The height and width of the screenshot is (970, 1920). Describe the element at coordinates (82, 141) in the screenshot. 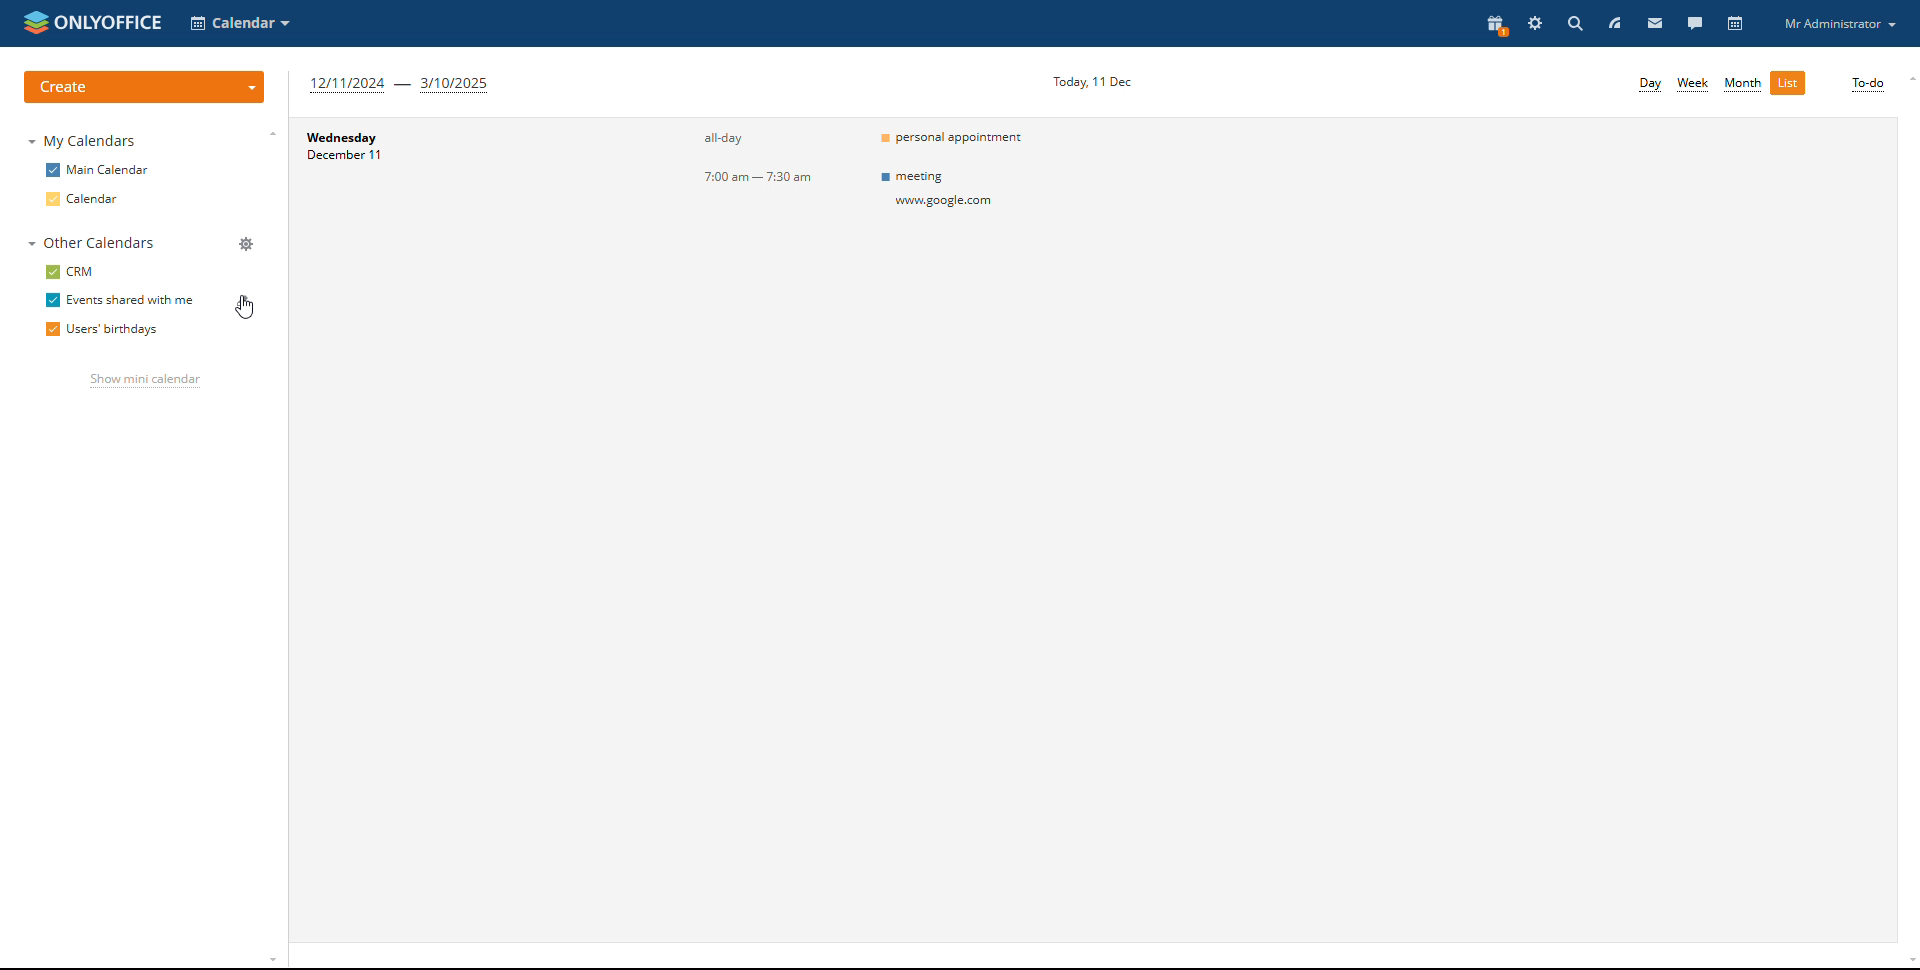

I see `my calendars` at that location.